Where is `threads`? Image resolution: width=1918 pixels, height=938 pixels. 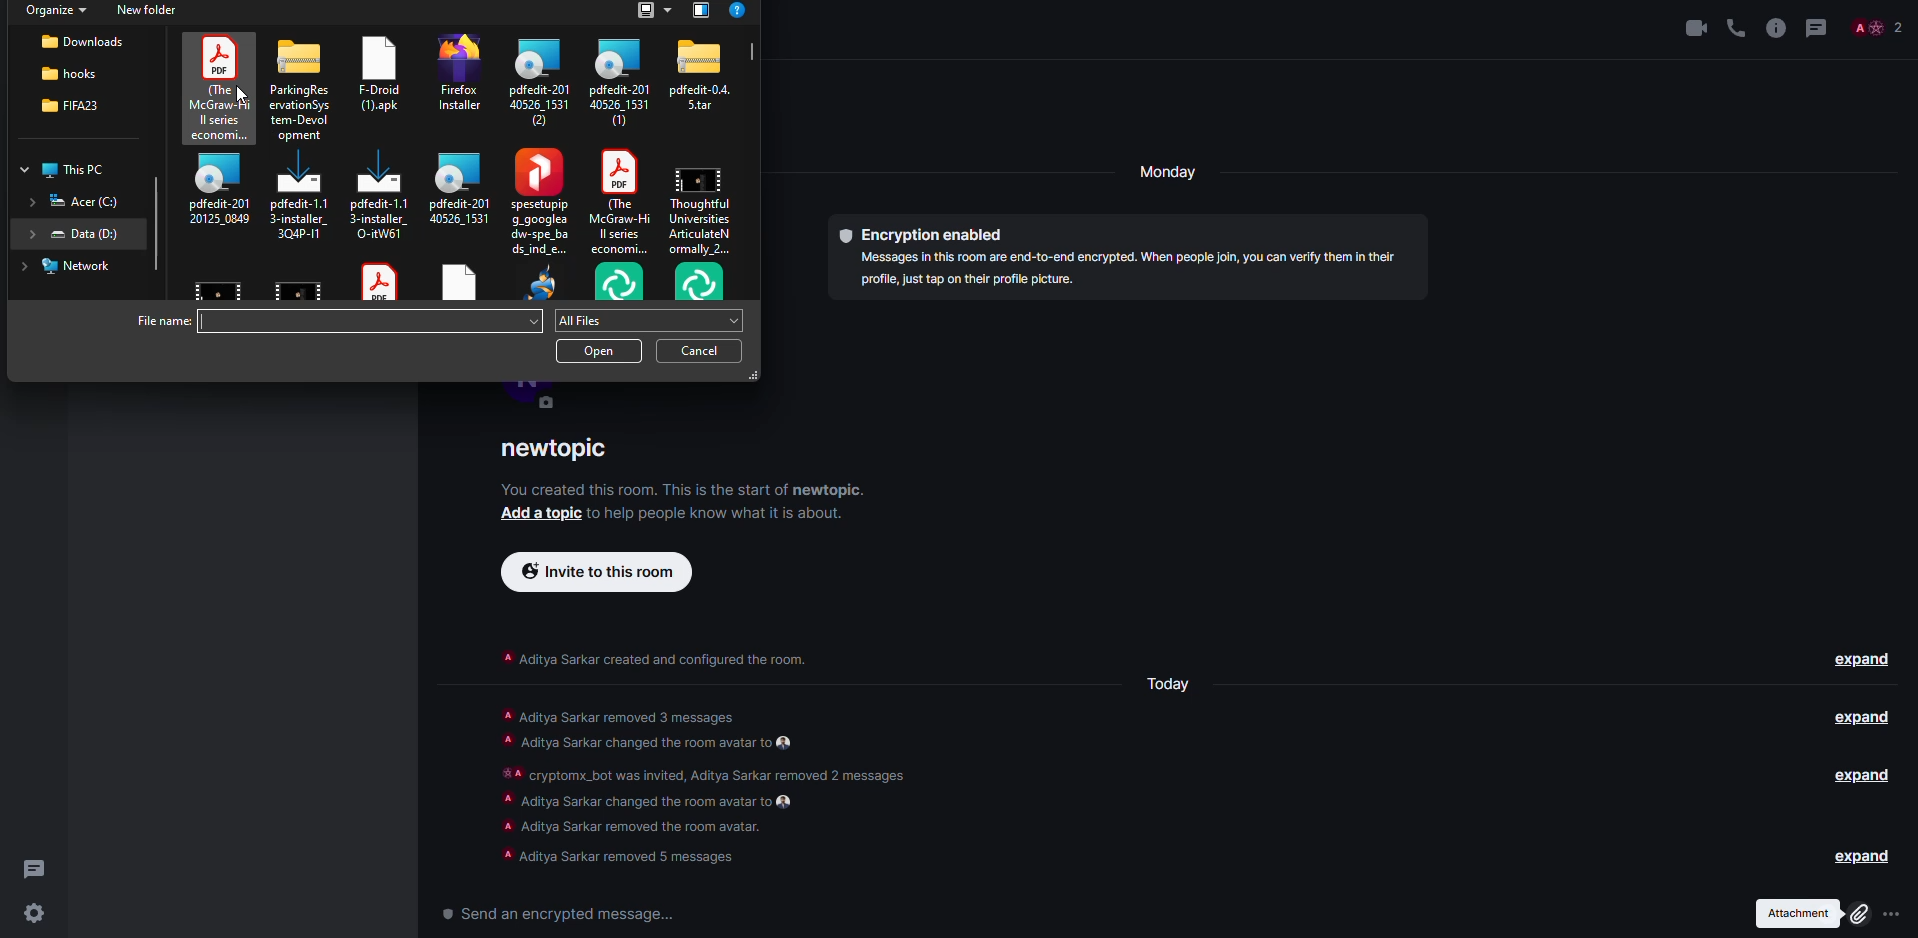
threads is located at coordinates (1820, 27).